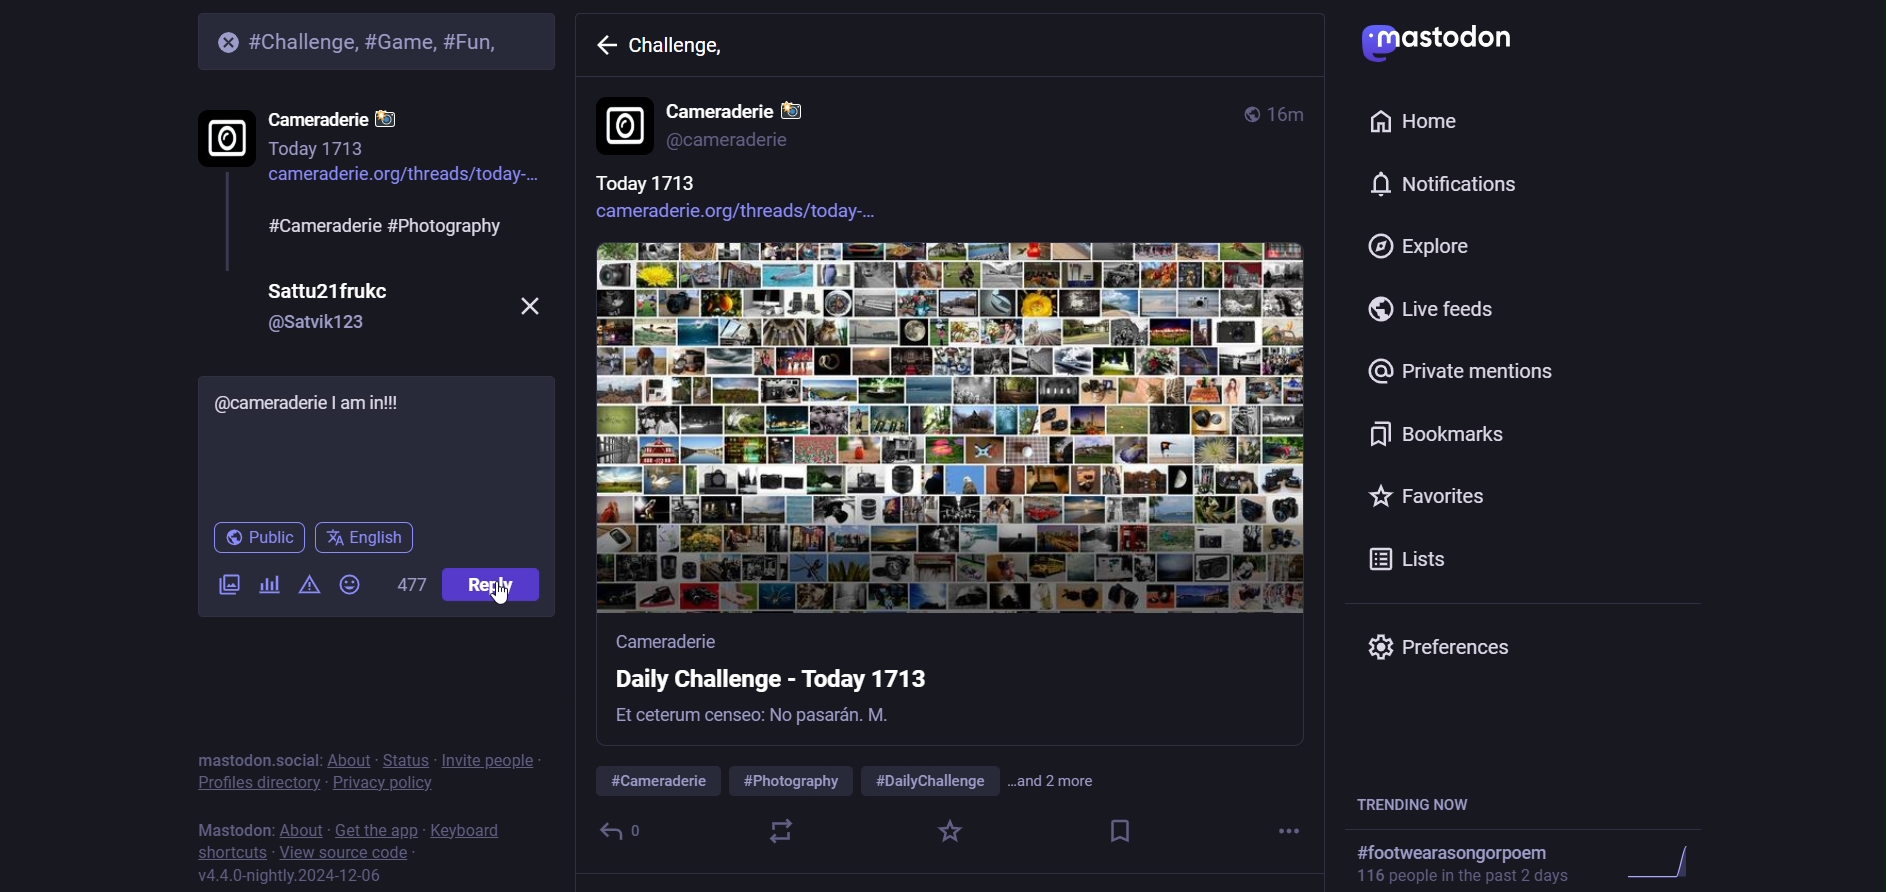  What do you see at coordinates (389, 38) in the screenshot?
I see `#Challenge, #Game, #Fun,` at bounding box center [389, 38].